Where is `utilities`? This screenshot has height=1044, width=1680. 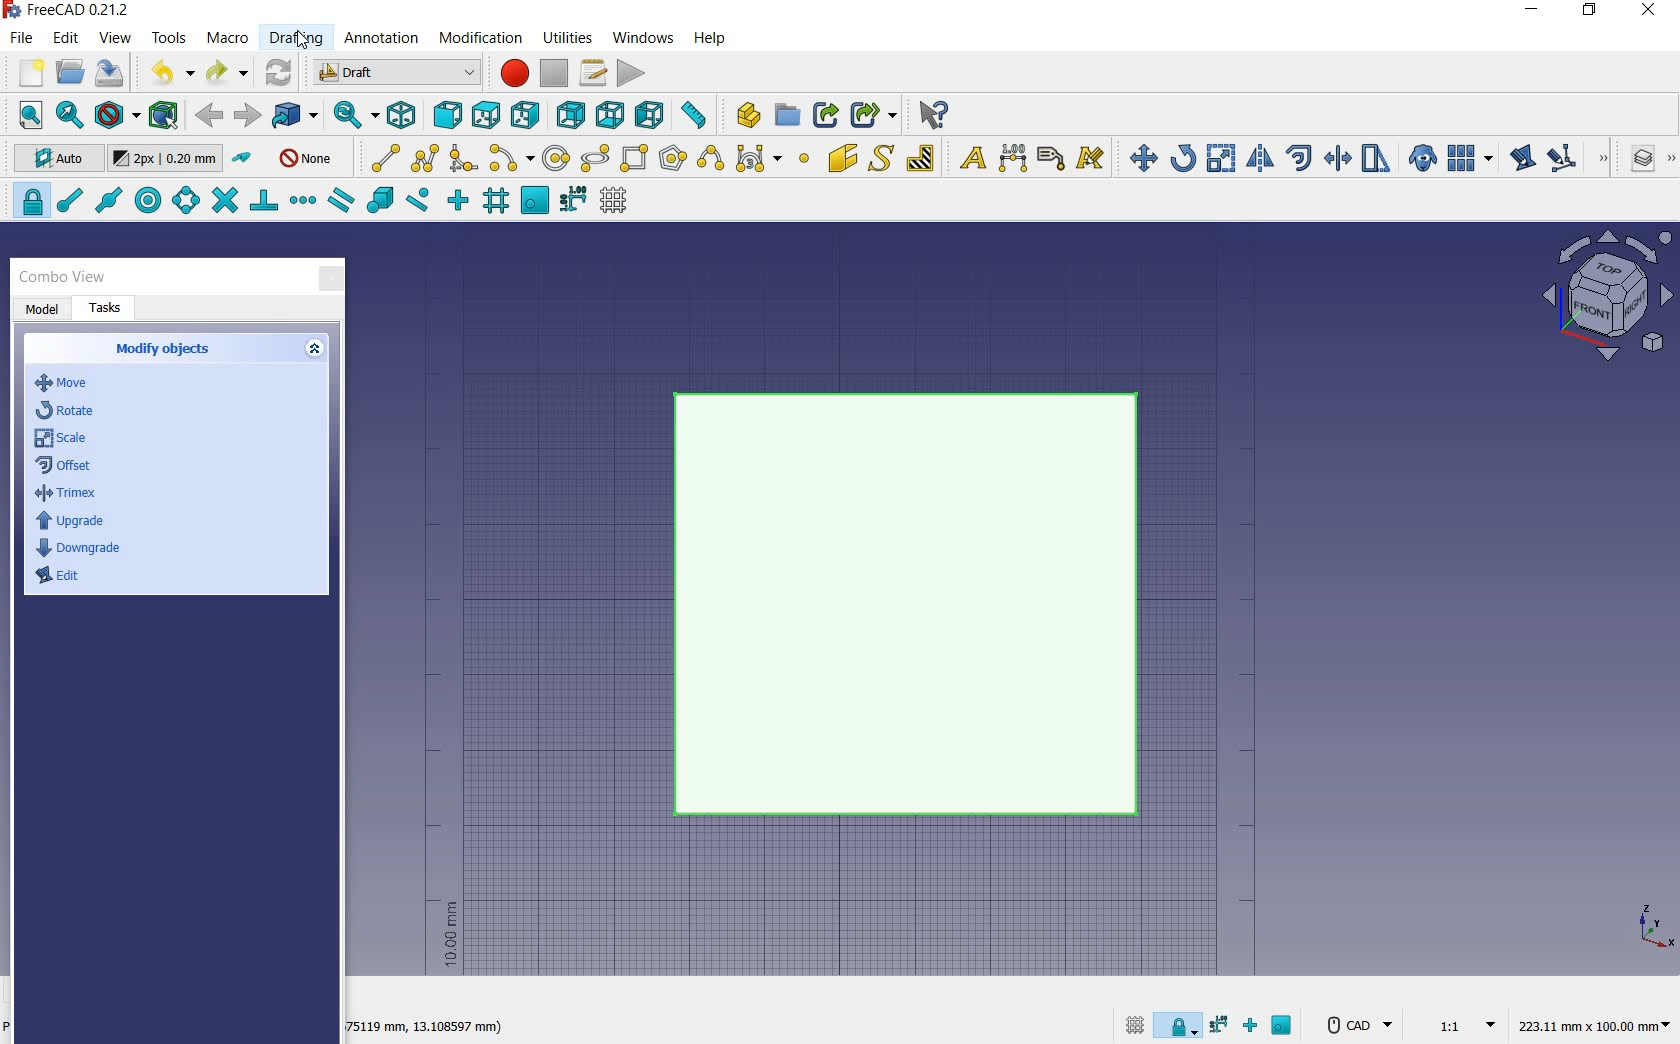 utilities is located at coordinates (569, 36).